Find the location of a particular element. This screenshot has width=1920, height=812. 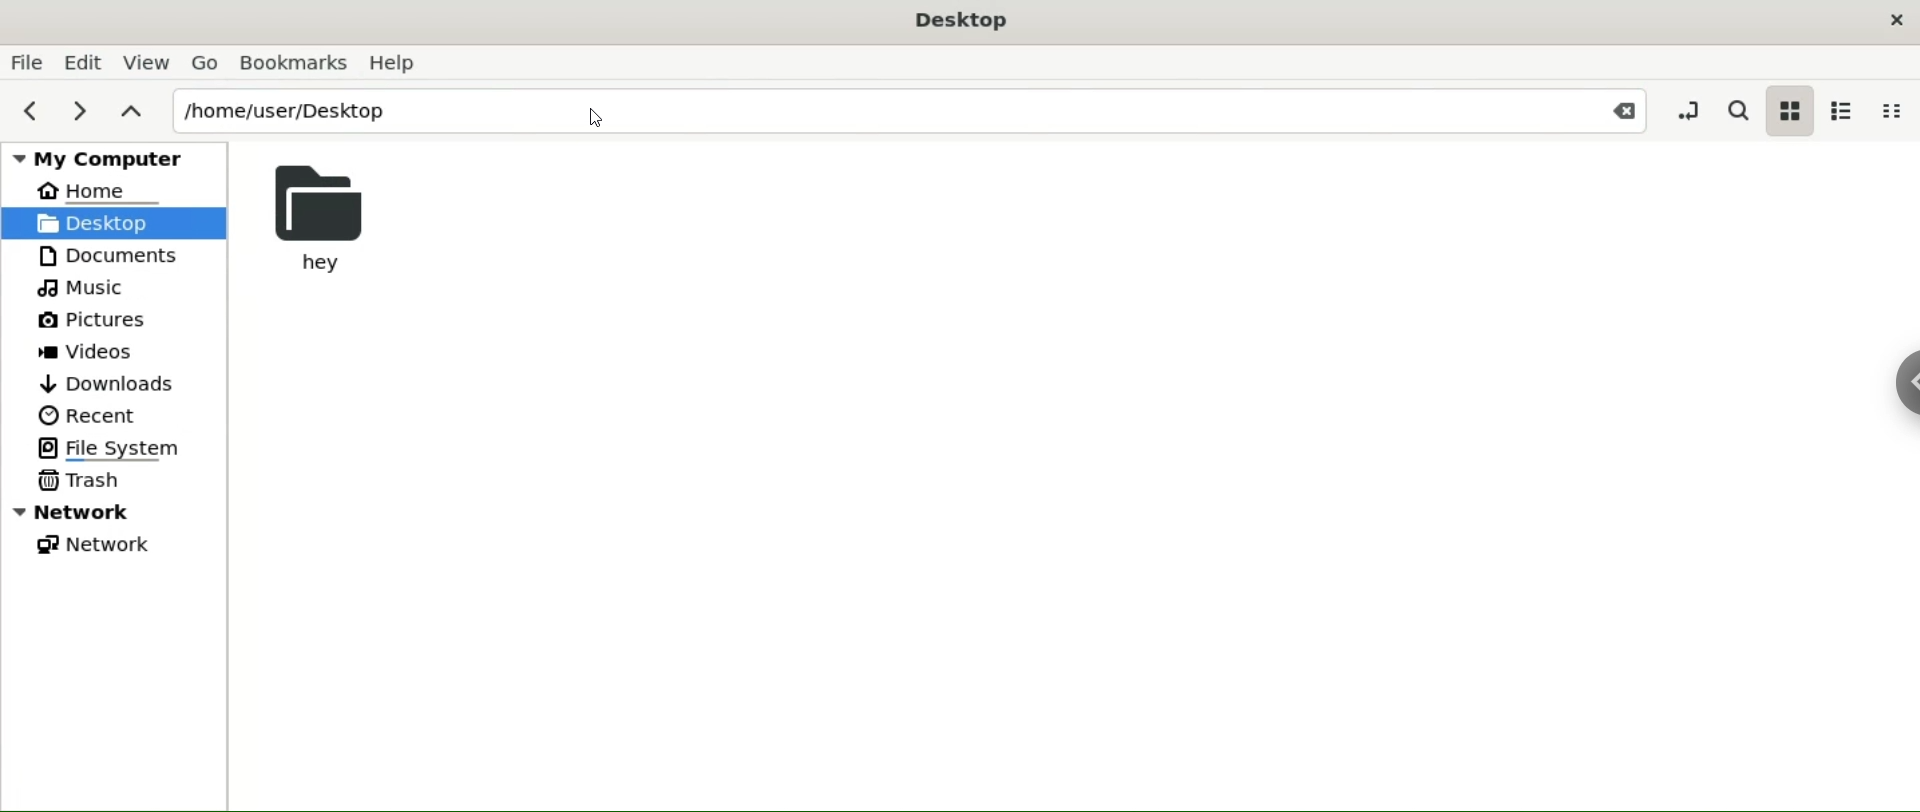

previous is located at coordinates (31, 113).